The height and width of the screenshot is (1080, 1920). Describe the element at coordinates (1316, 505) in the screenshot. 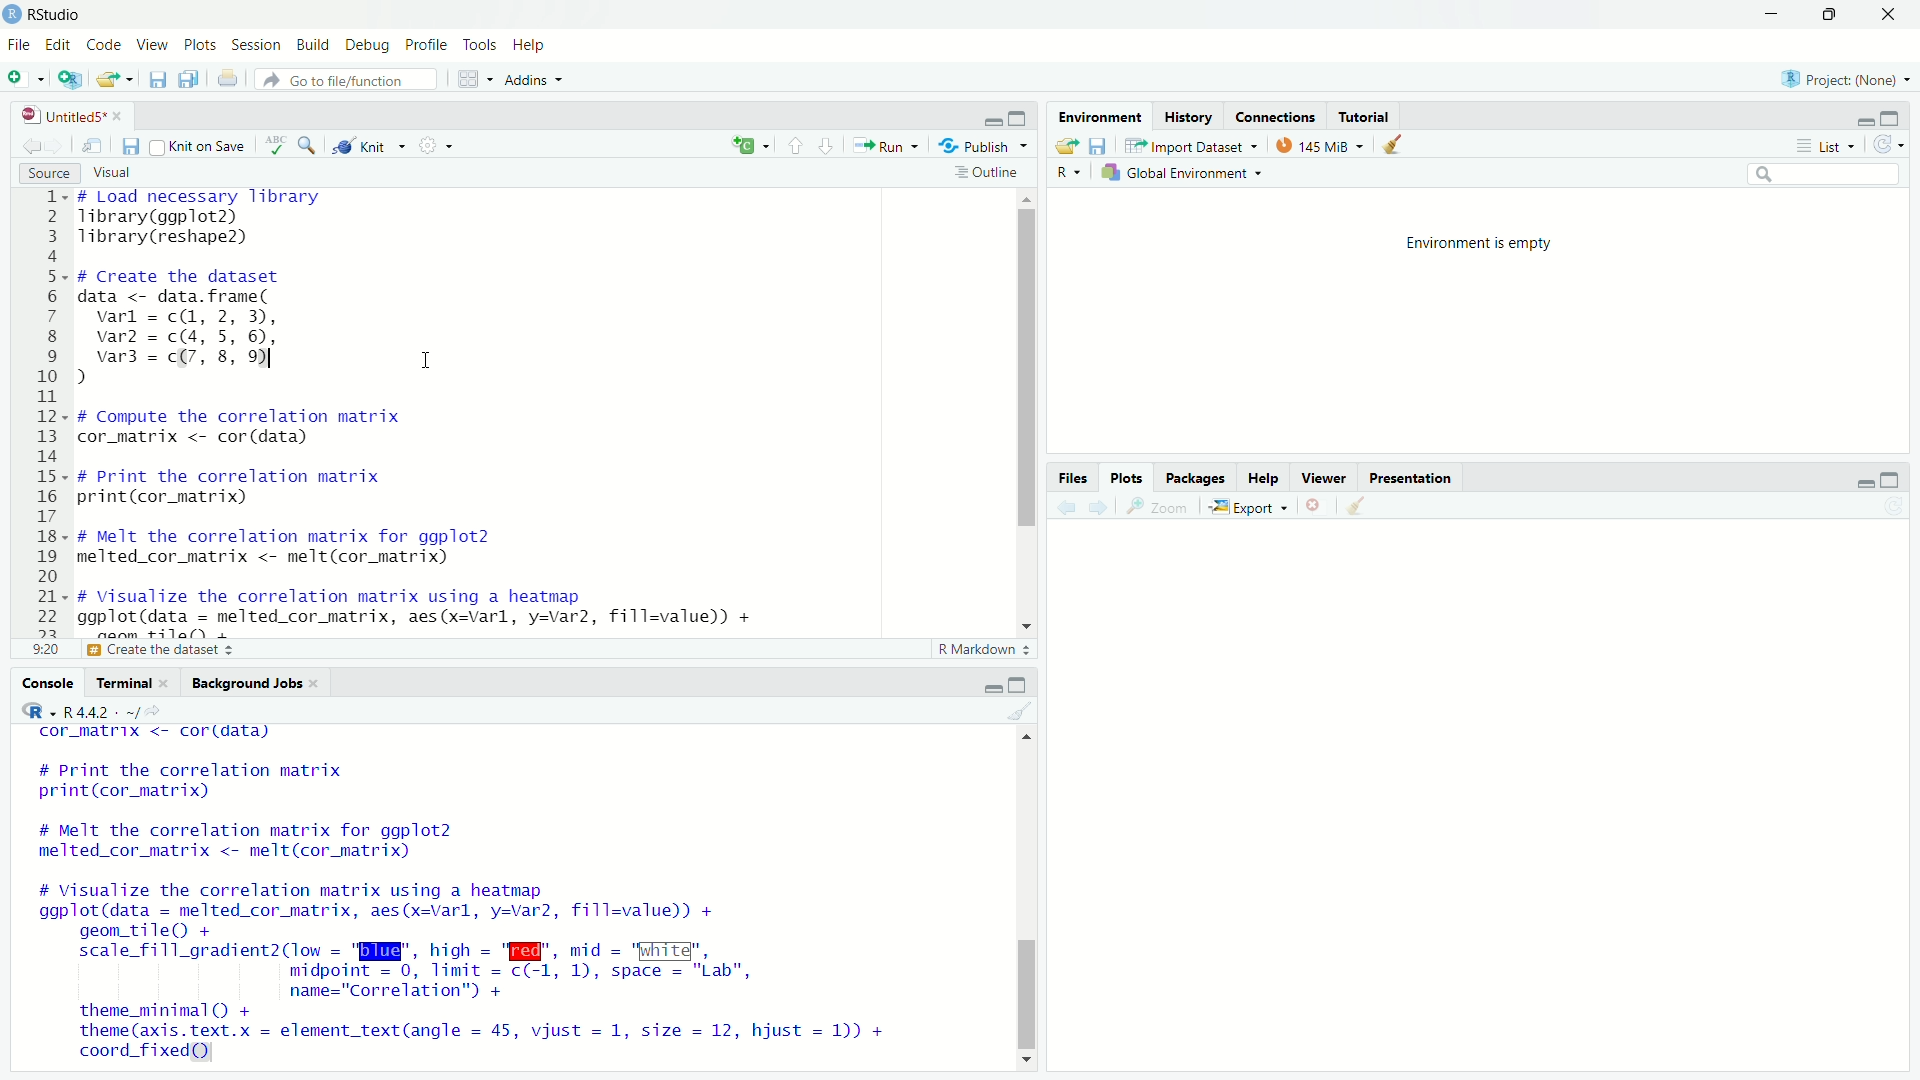

I see `remove current plot` at that location.